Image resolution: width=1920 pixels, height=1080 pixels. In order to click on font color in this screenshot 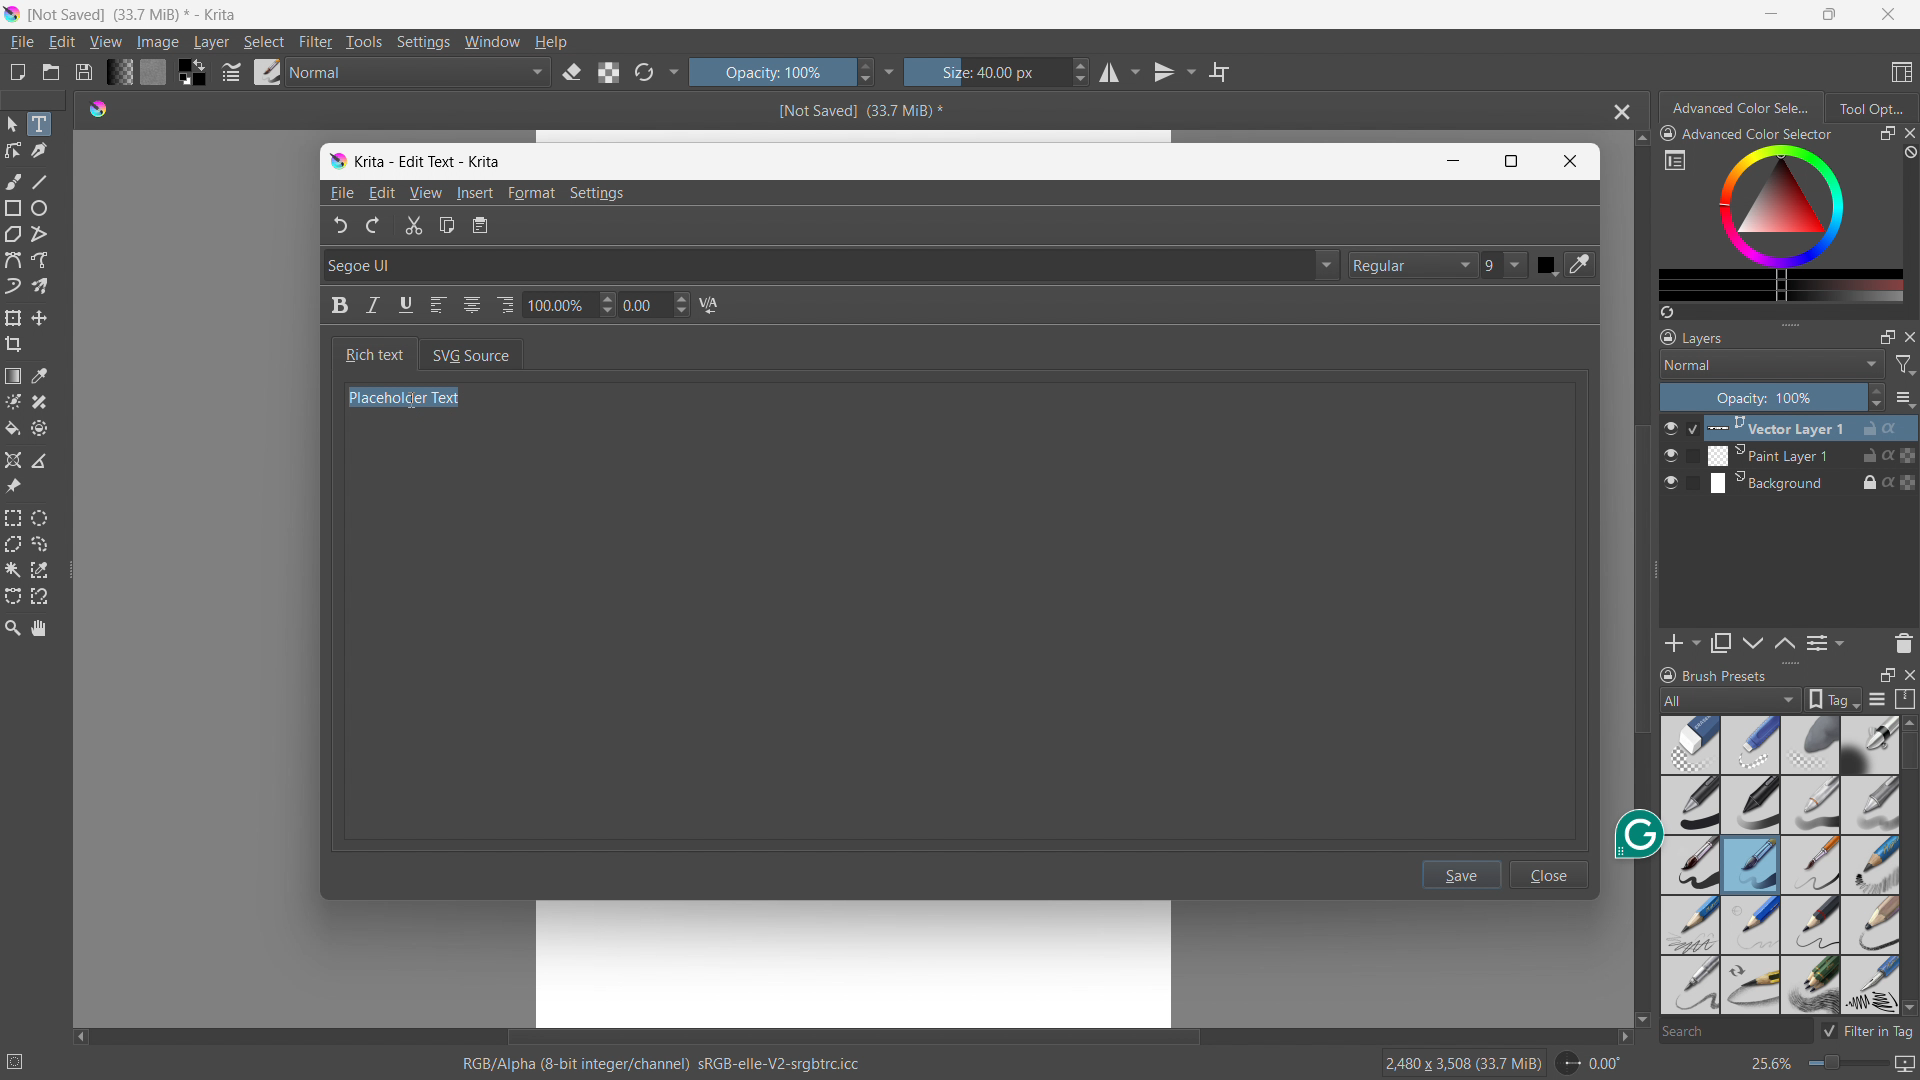, I will do `click(1547, 267)`.